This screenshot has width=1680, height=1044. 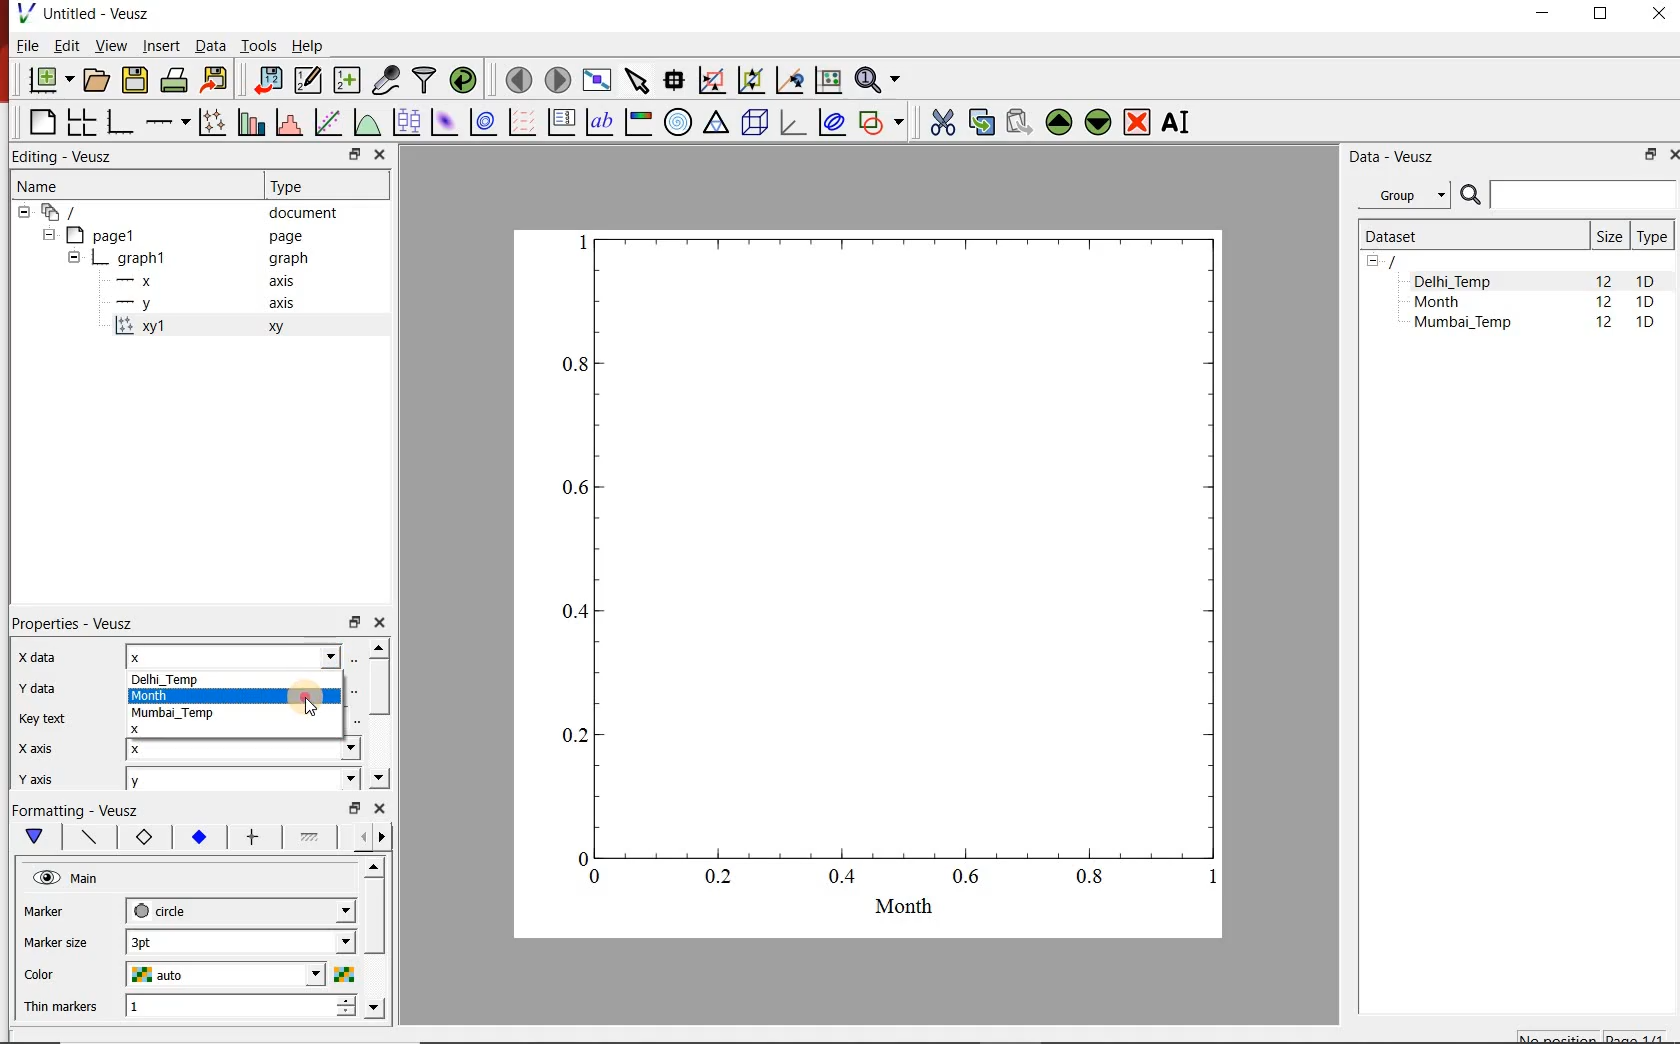 I want to click on month, so click(x=237, y=697).